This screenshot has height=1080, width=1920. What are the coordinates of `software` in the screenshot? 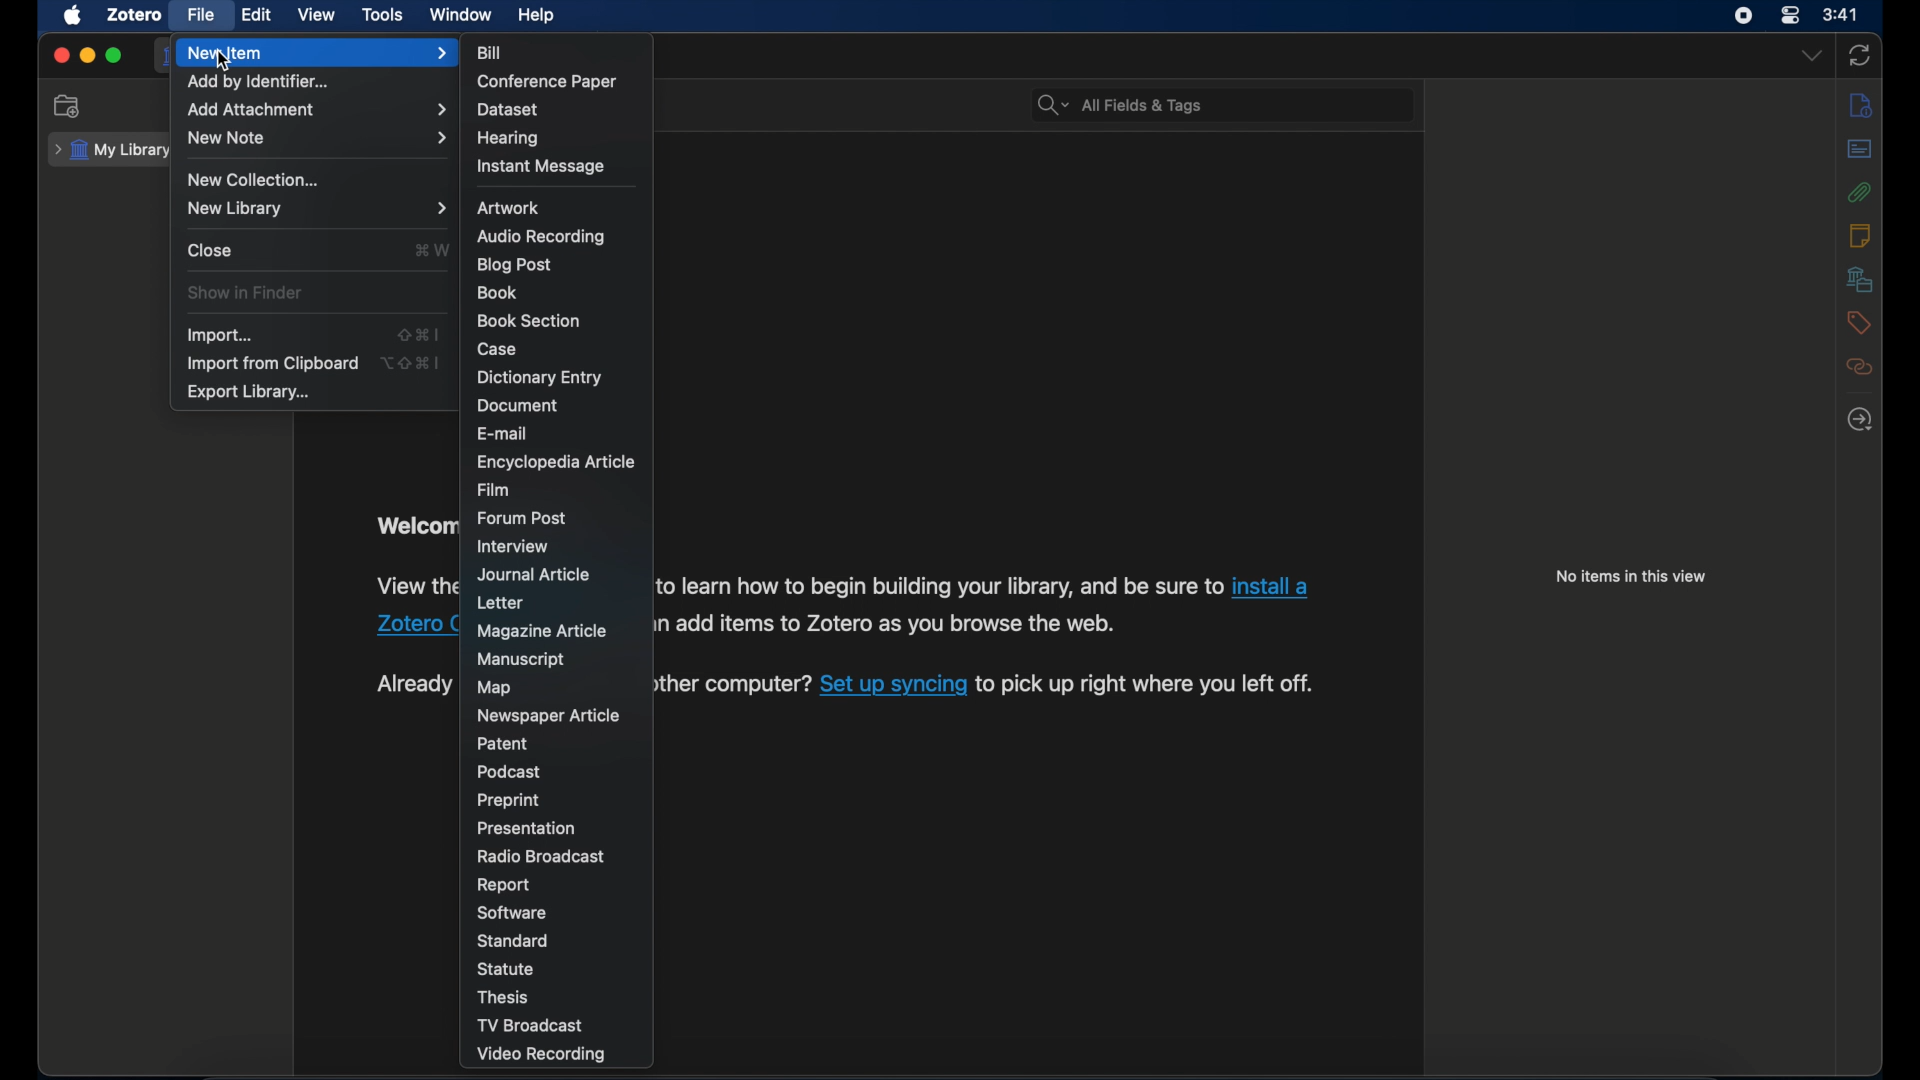 It's located at (514, 913).